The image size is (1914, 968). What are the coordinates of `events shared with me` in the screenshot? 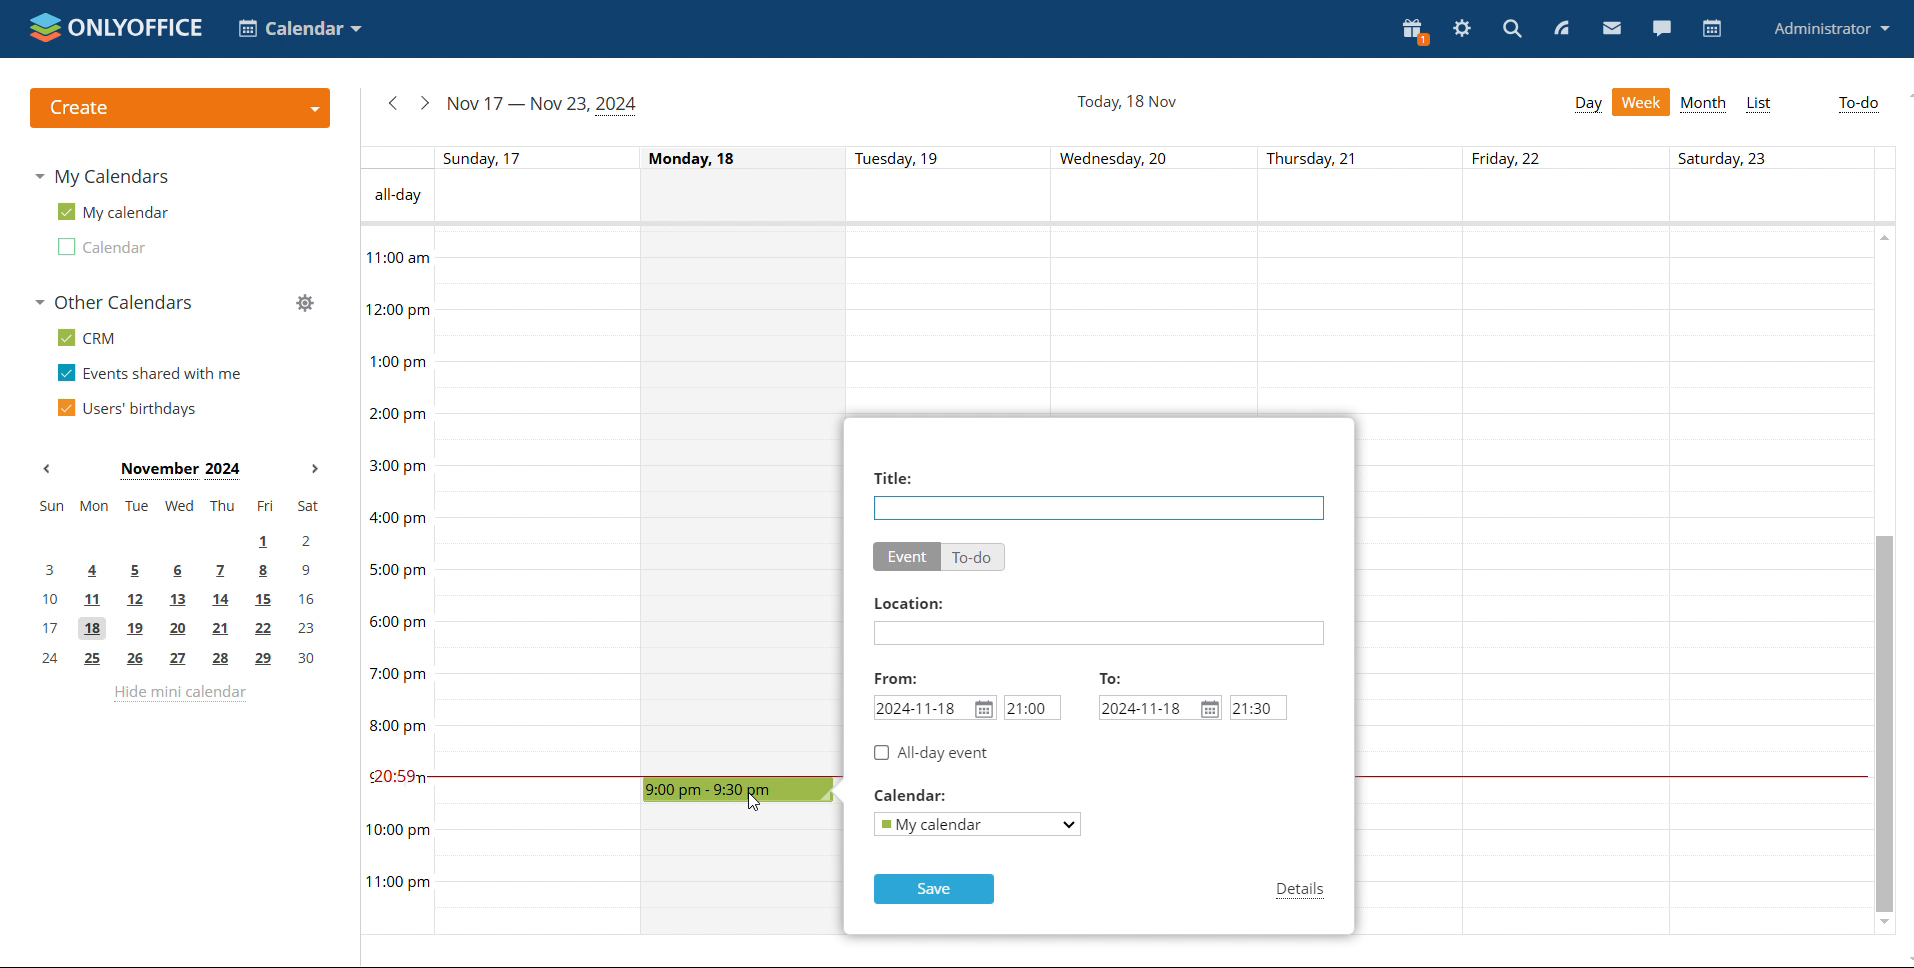 It's located at (148, 374).